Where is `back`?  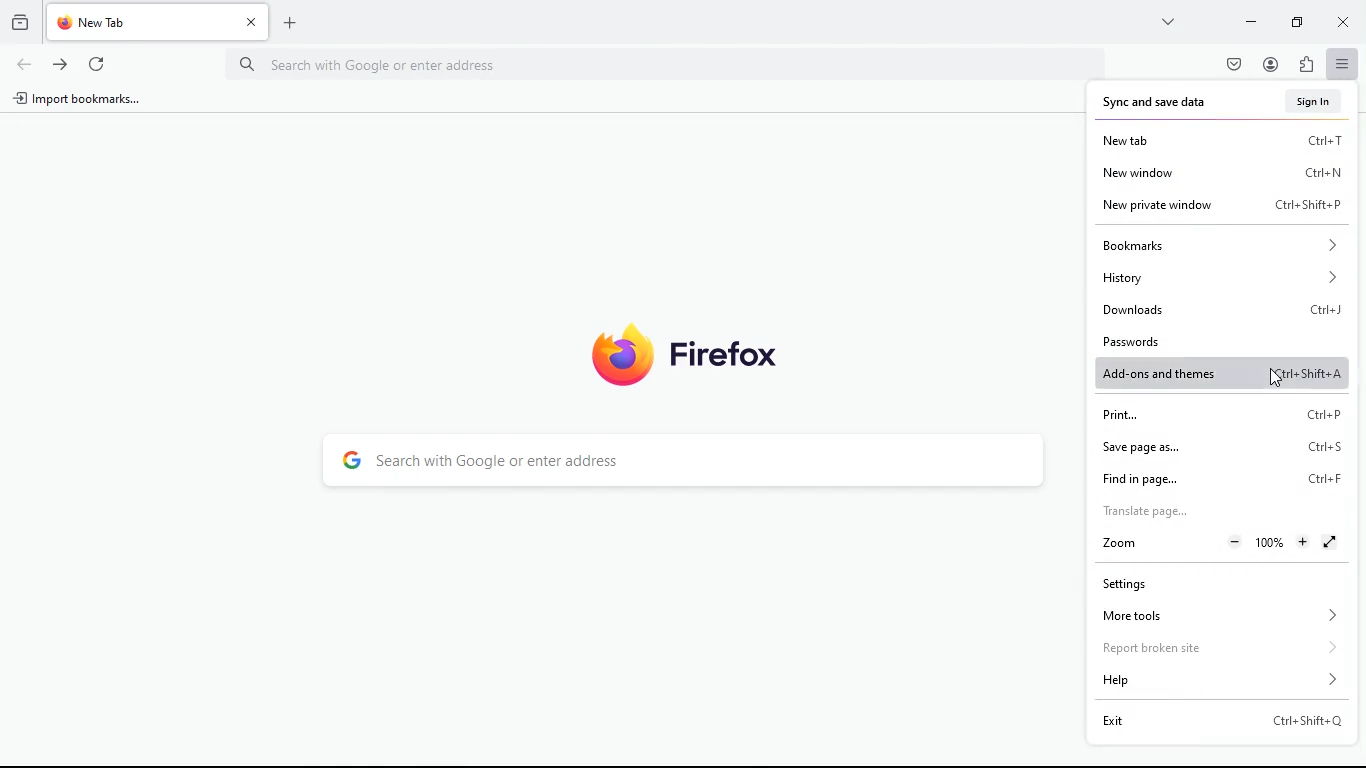 back is located at coordinates (25, 64).